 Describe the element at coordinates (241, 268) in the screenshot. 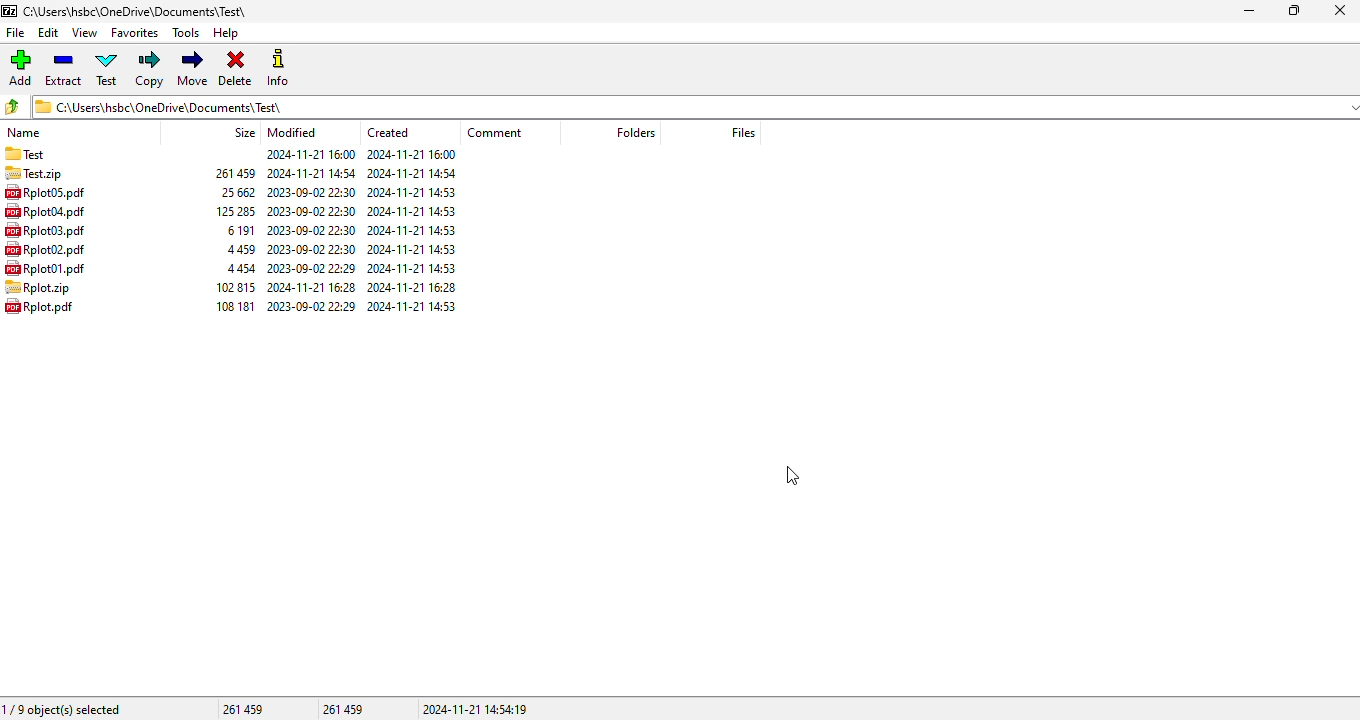

I see `size` at that location.